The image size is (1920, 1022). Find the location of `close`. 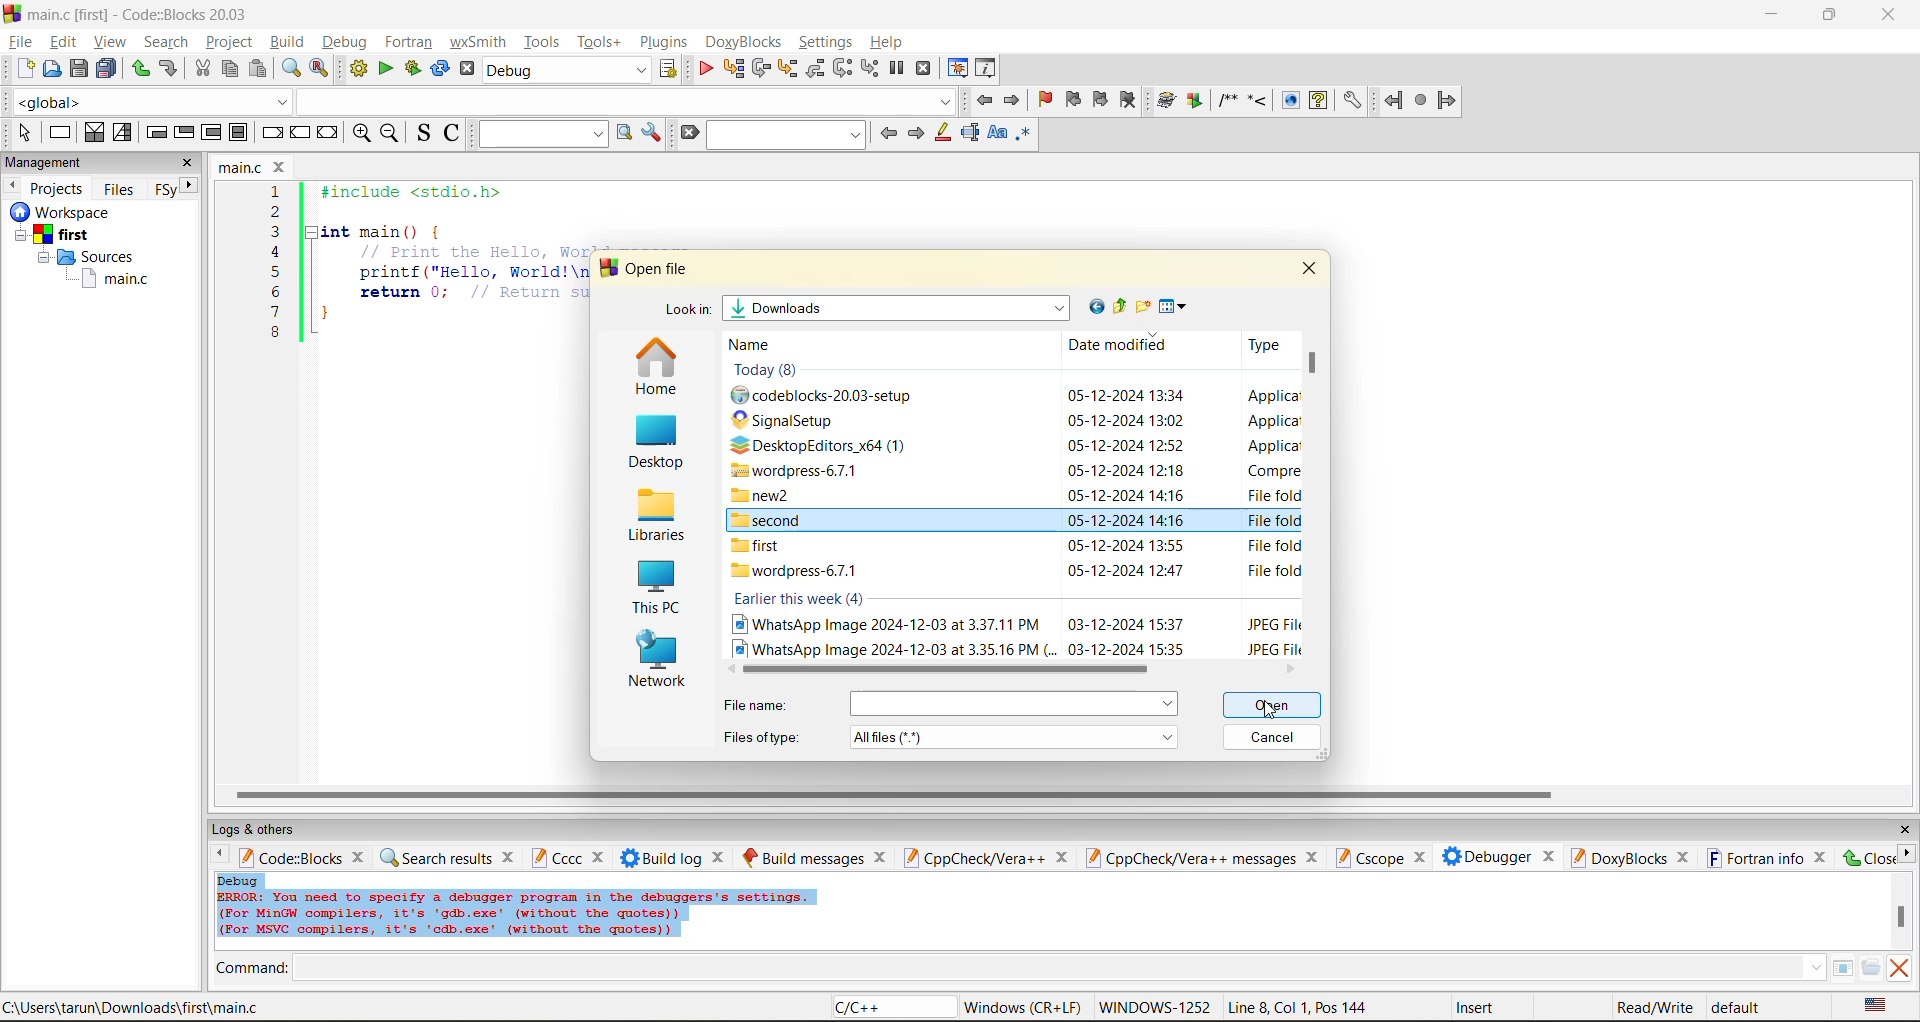

close is located at coordinates (1061, 858).